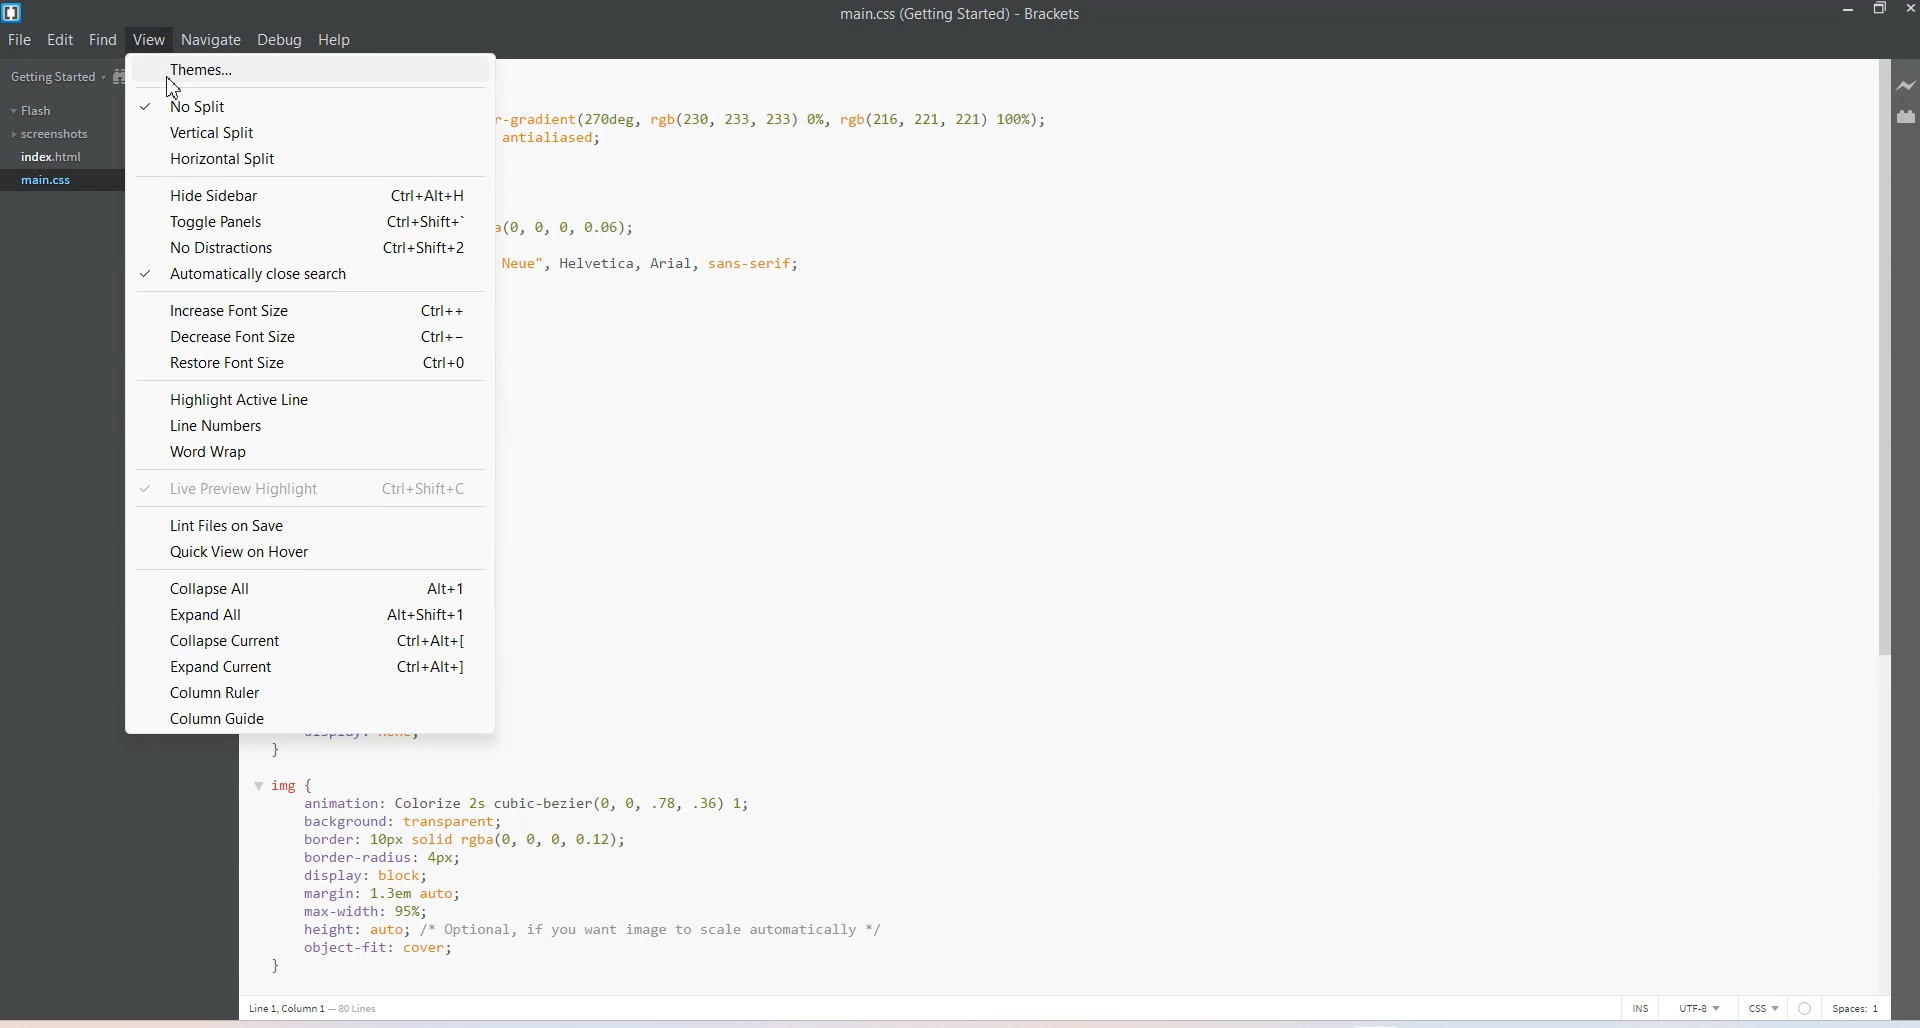  I want to click on Column Ruler, so click(308, 690).